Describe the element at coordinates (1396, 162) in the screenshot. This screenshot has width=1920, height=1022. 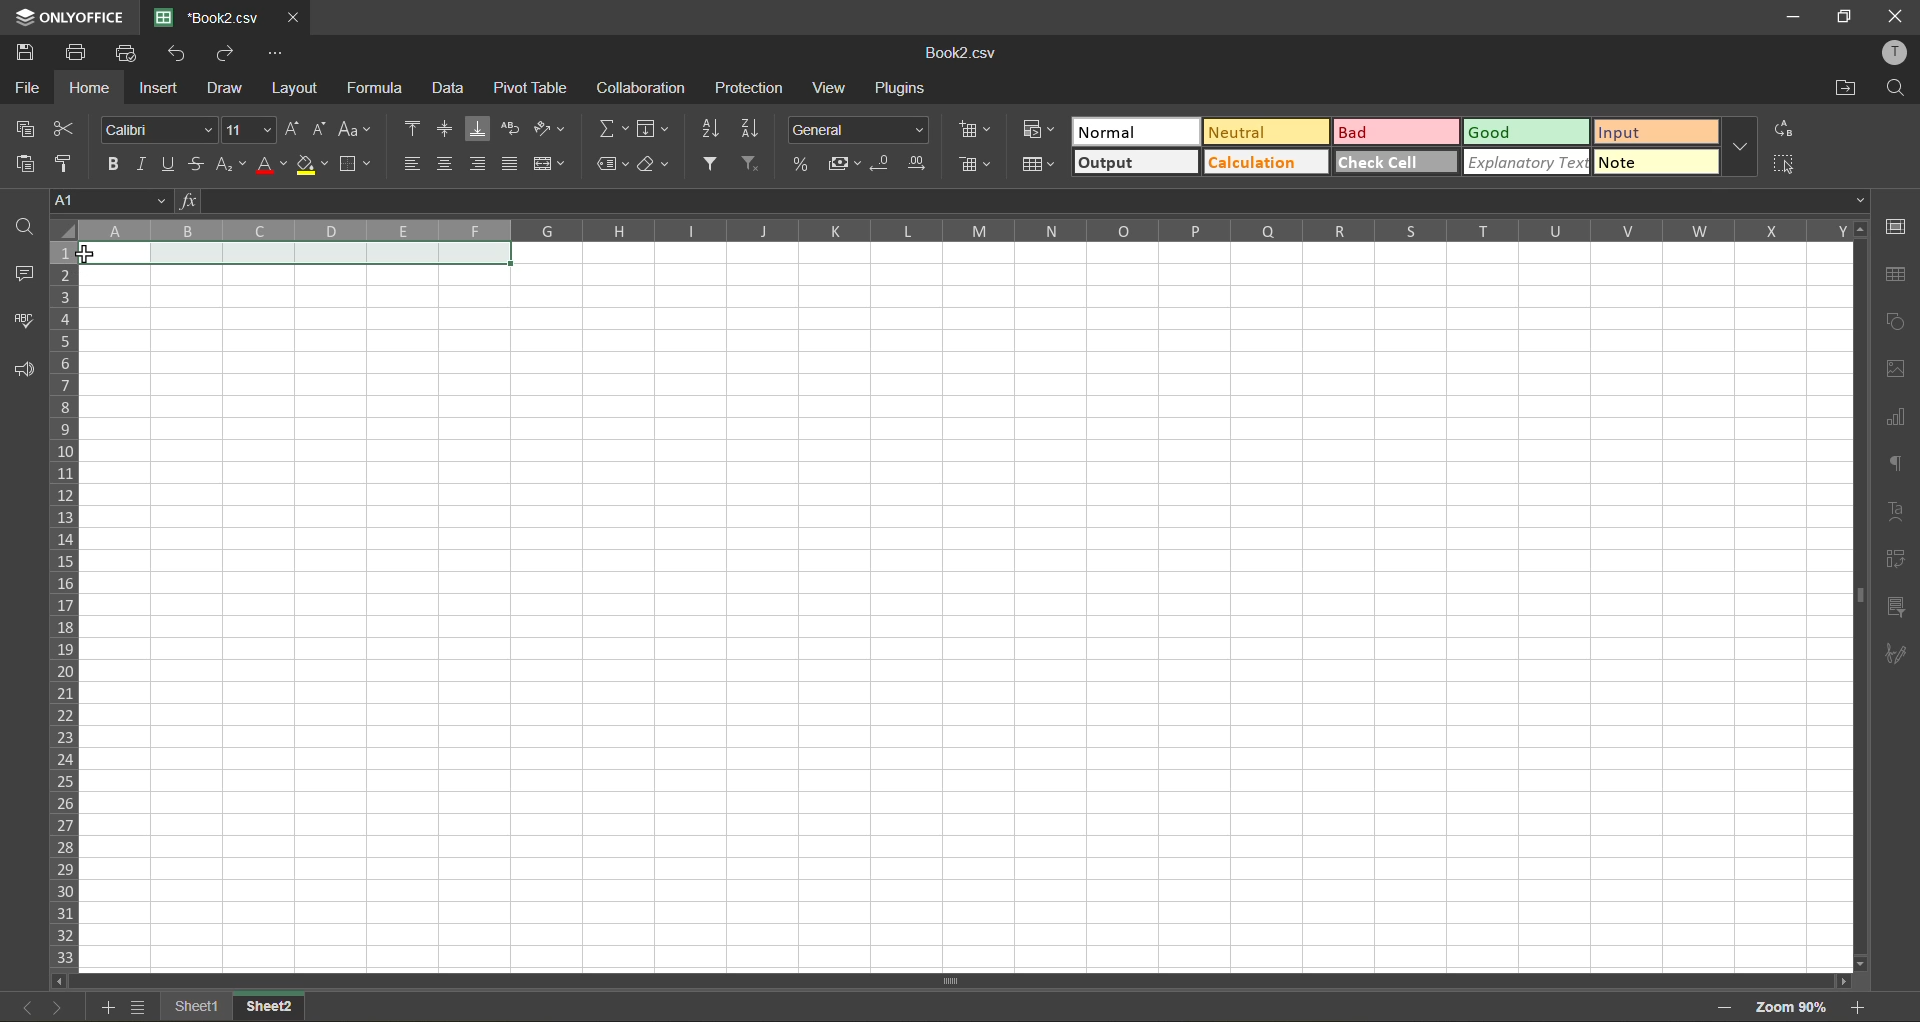
I see `check cell` at that location.